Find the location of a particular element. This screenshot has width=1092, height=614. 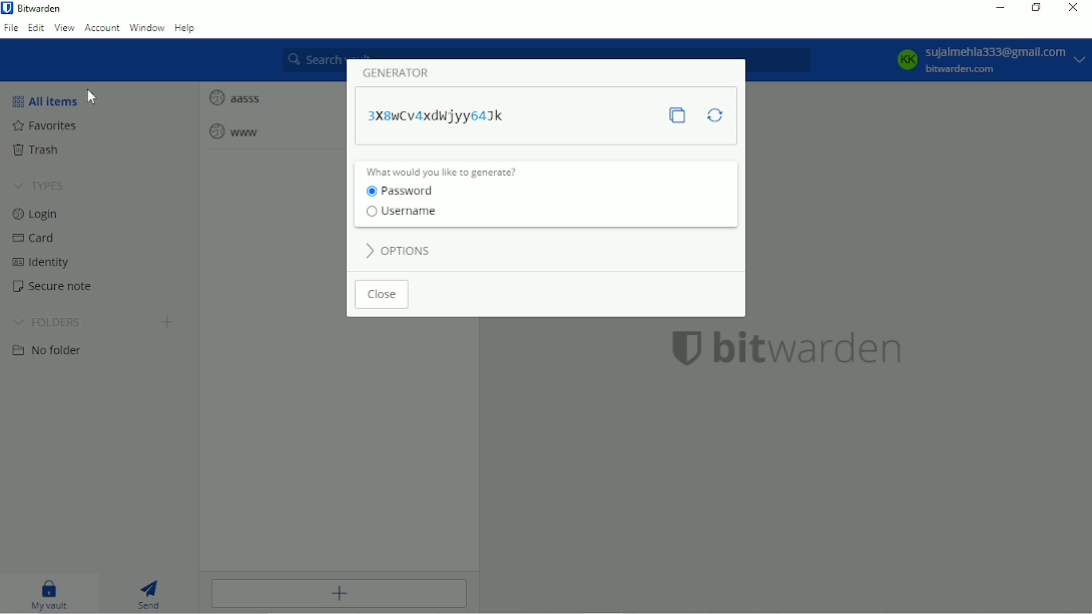

Add item is located at coordinates (339, 593).